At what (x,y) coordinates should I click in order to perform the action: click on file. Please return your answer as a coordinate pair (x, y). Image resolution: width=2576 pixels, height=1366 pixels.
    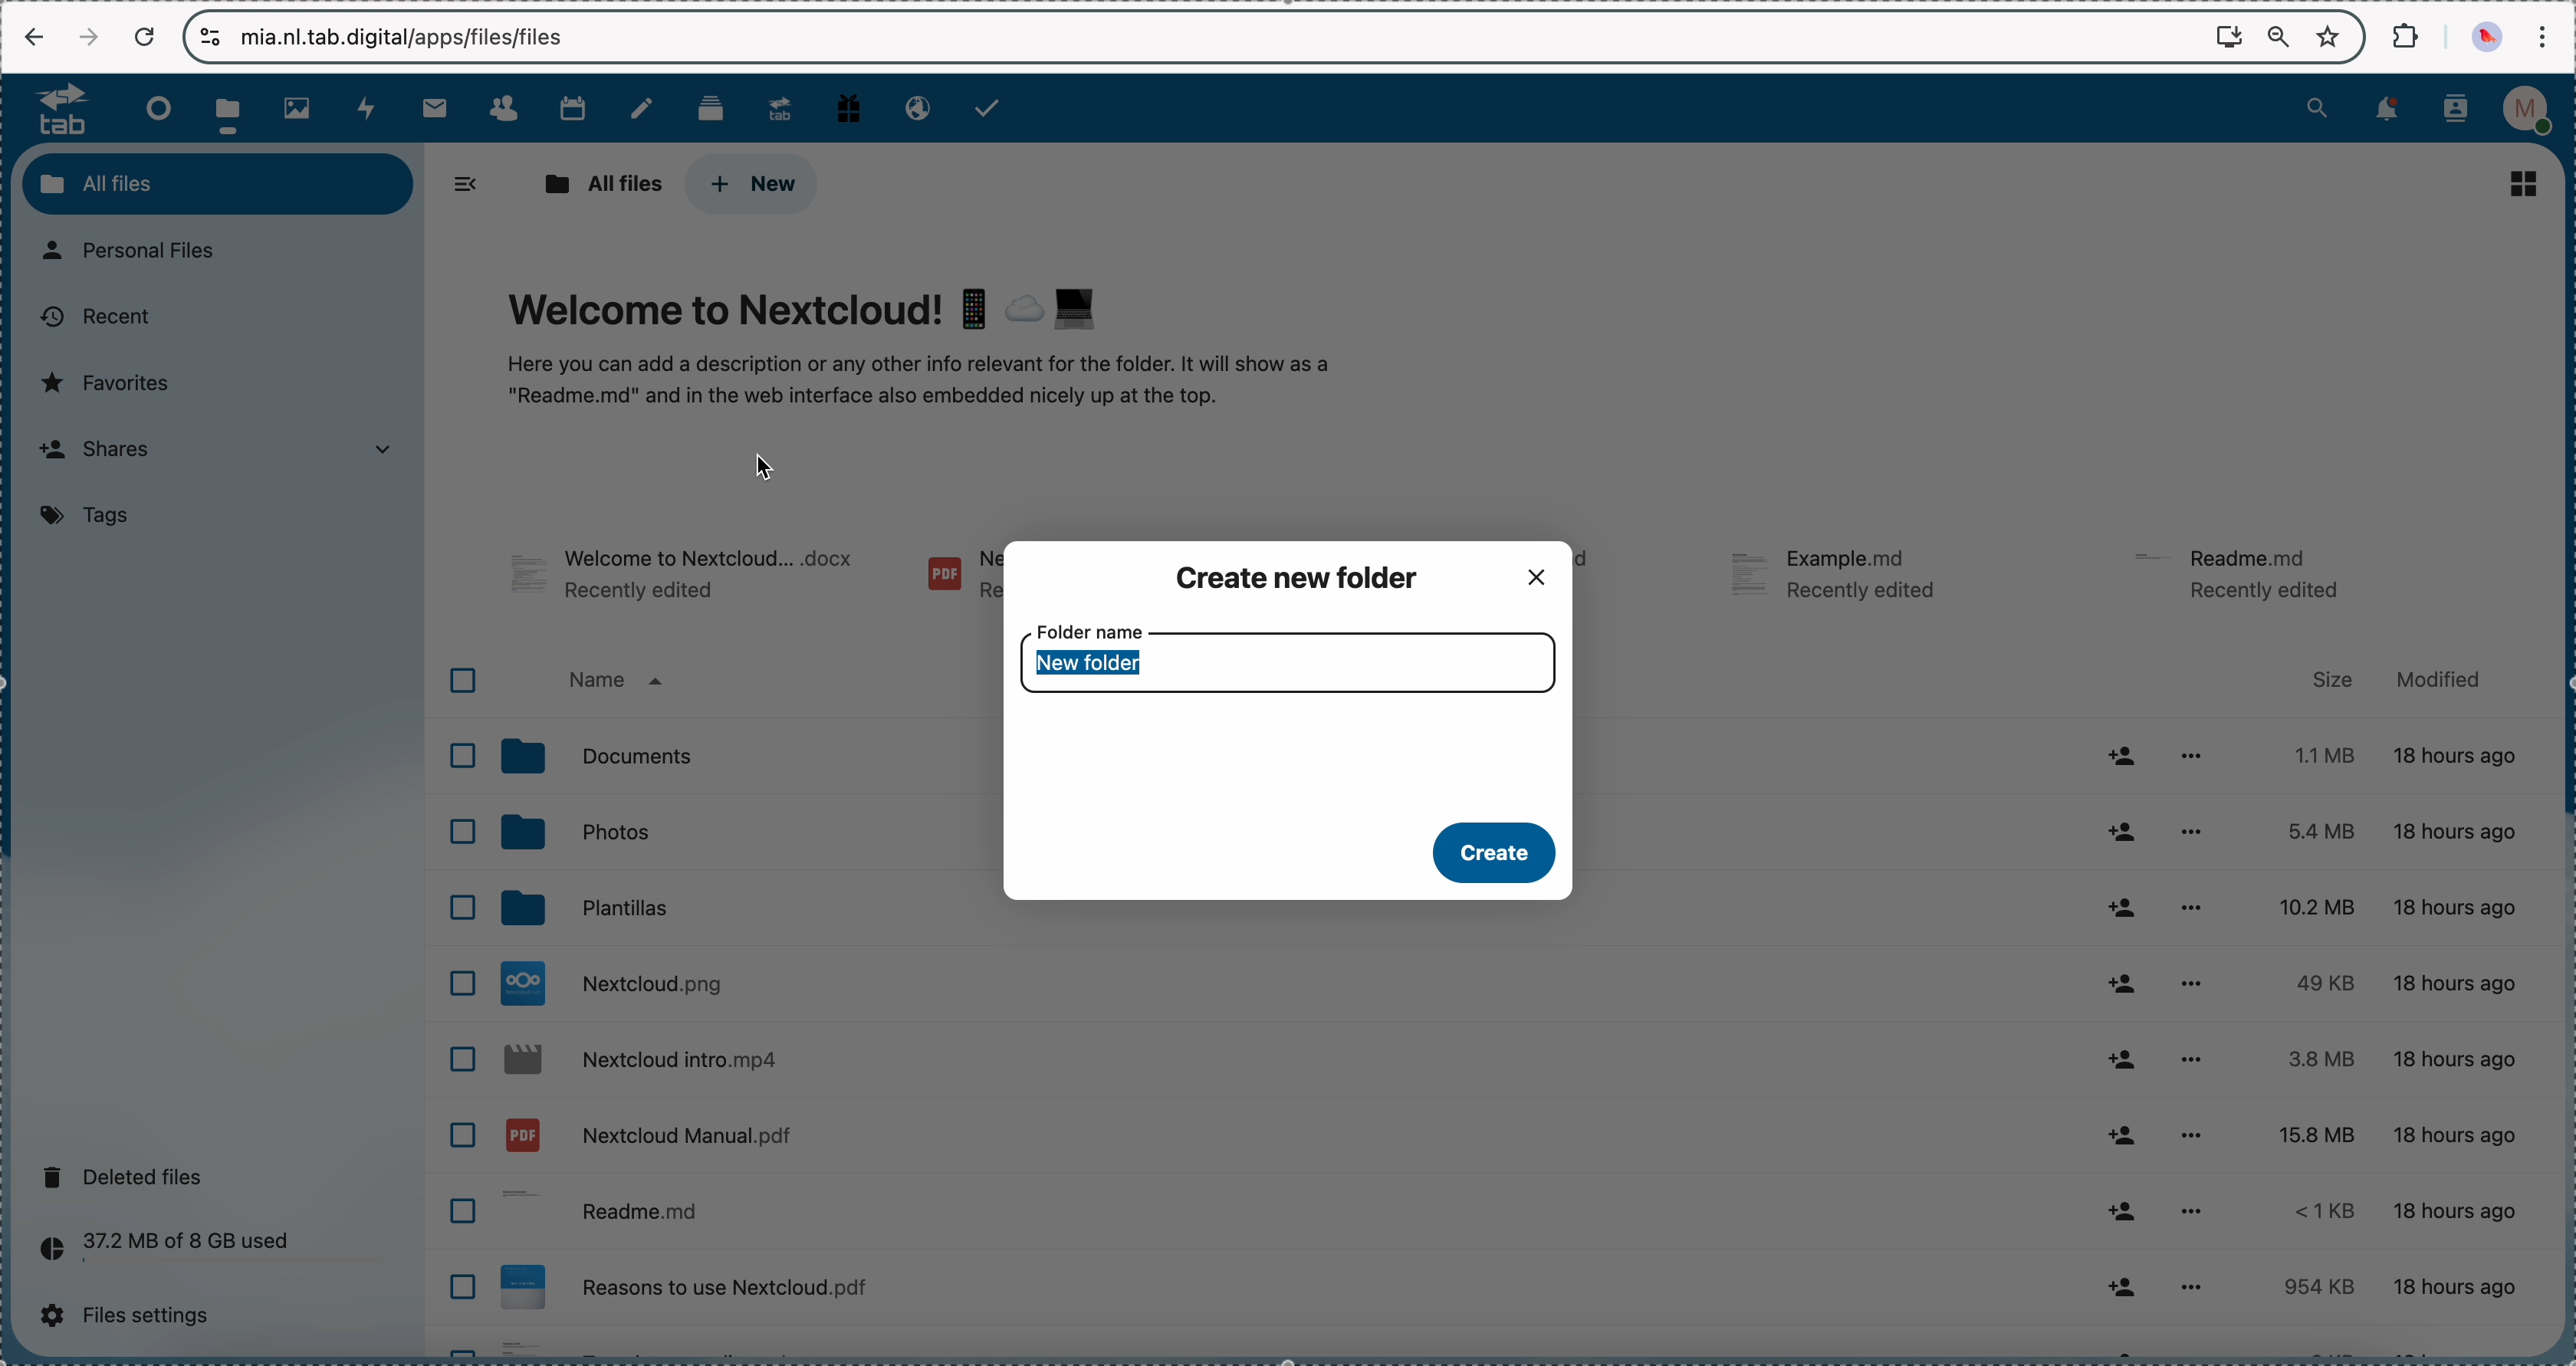
    Looking at the image, I should click on (2245, 572).